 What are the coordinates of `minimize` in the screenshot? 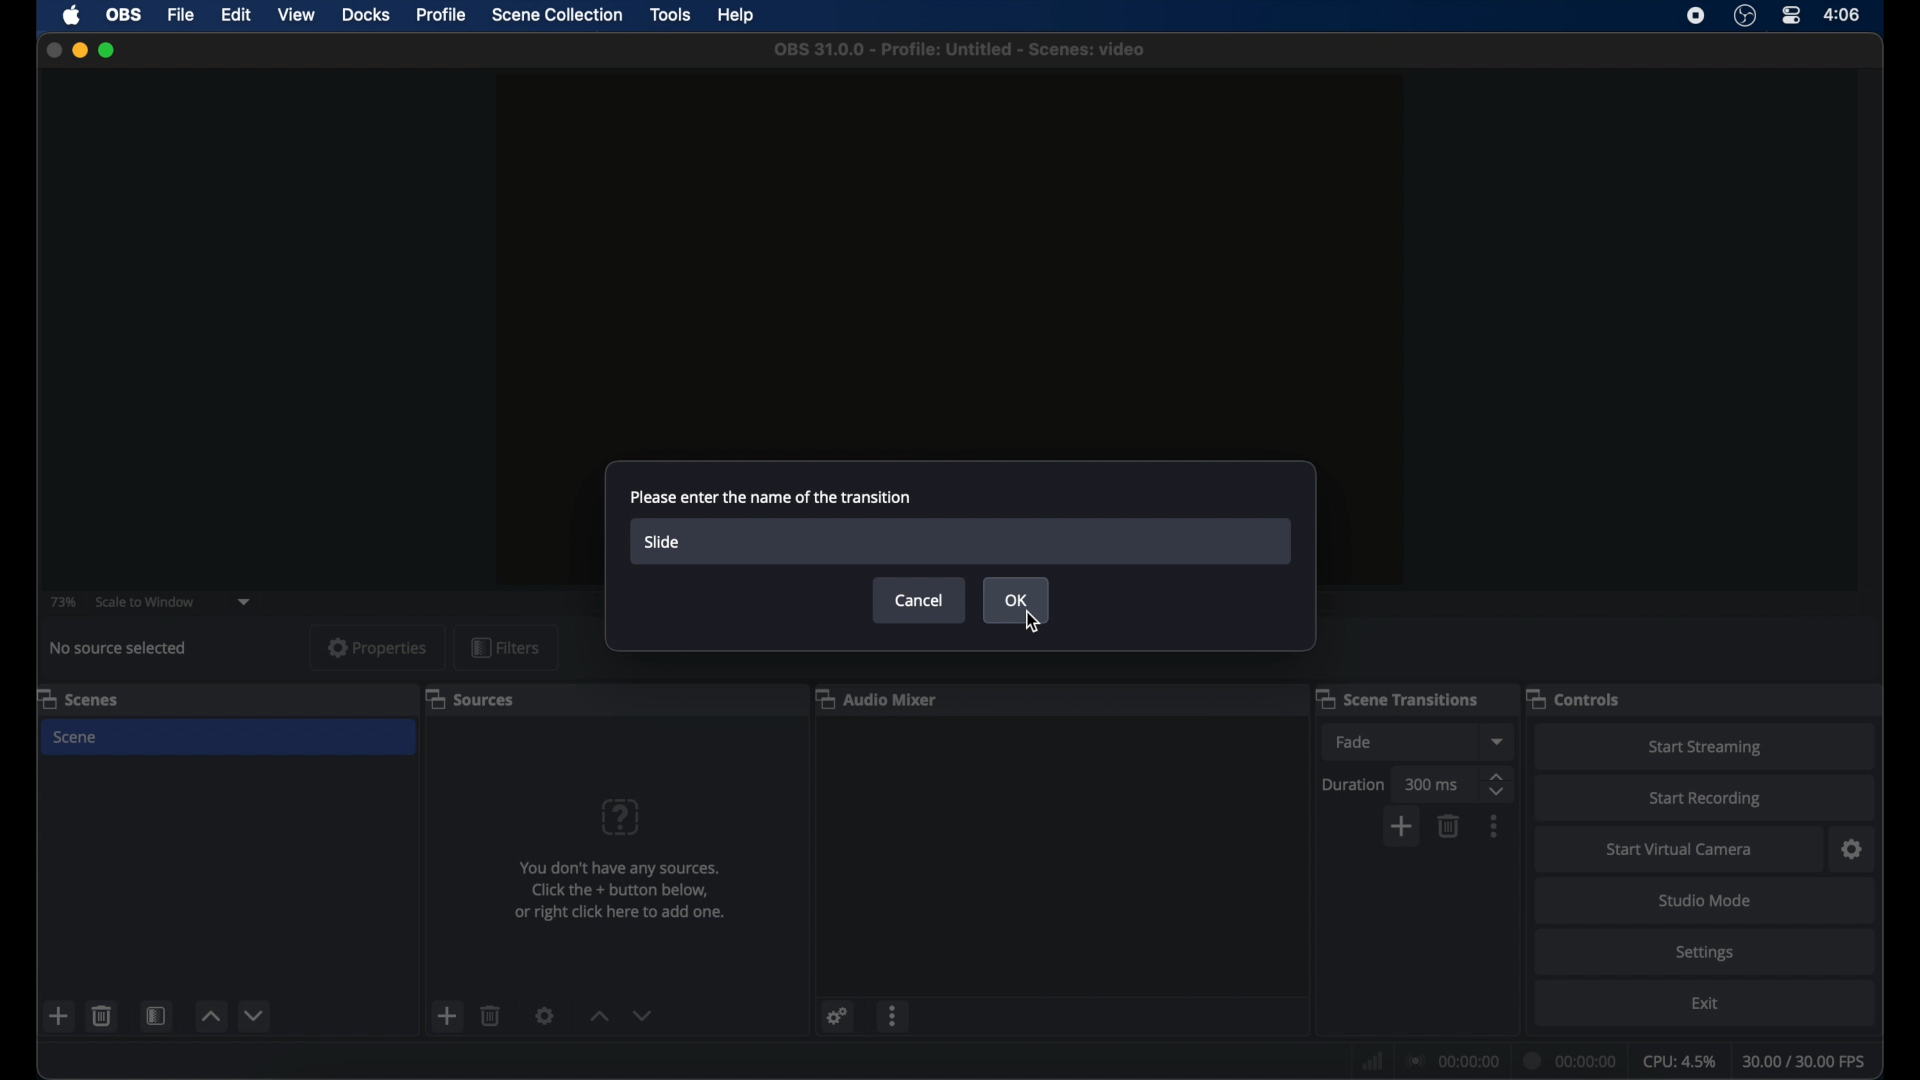 It's located at (79, 50).